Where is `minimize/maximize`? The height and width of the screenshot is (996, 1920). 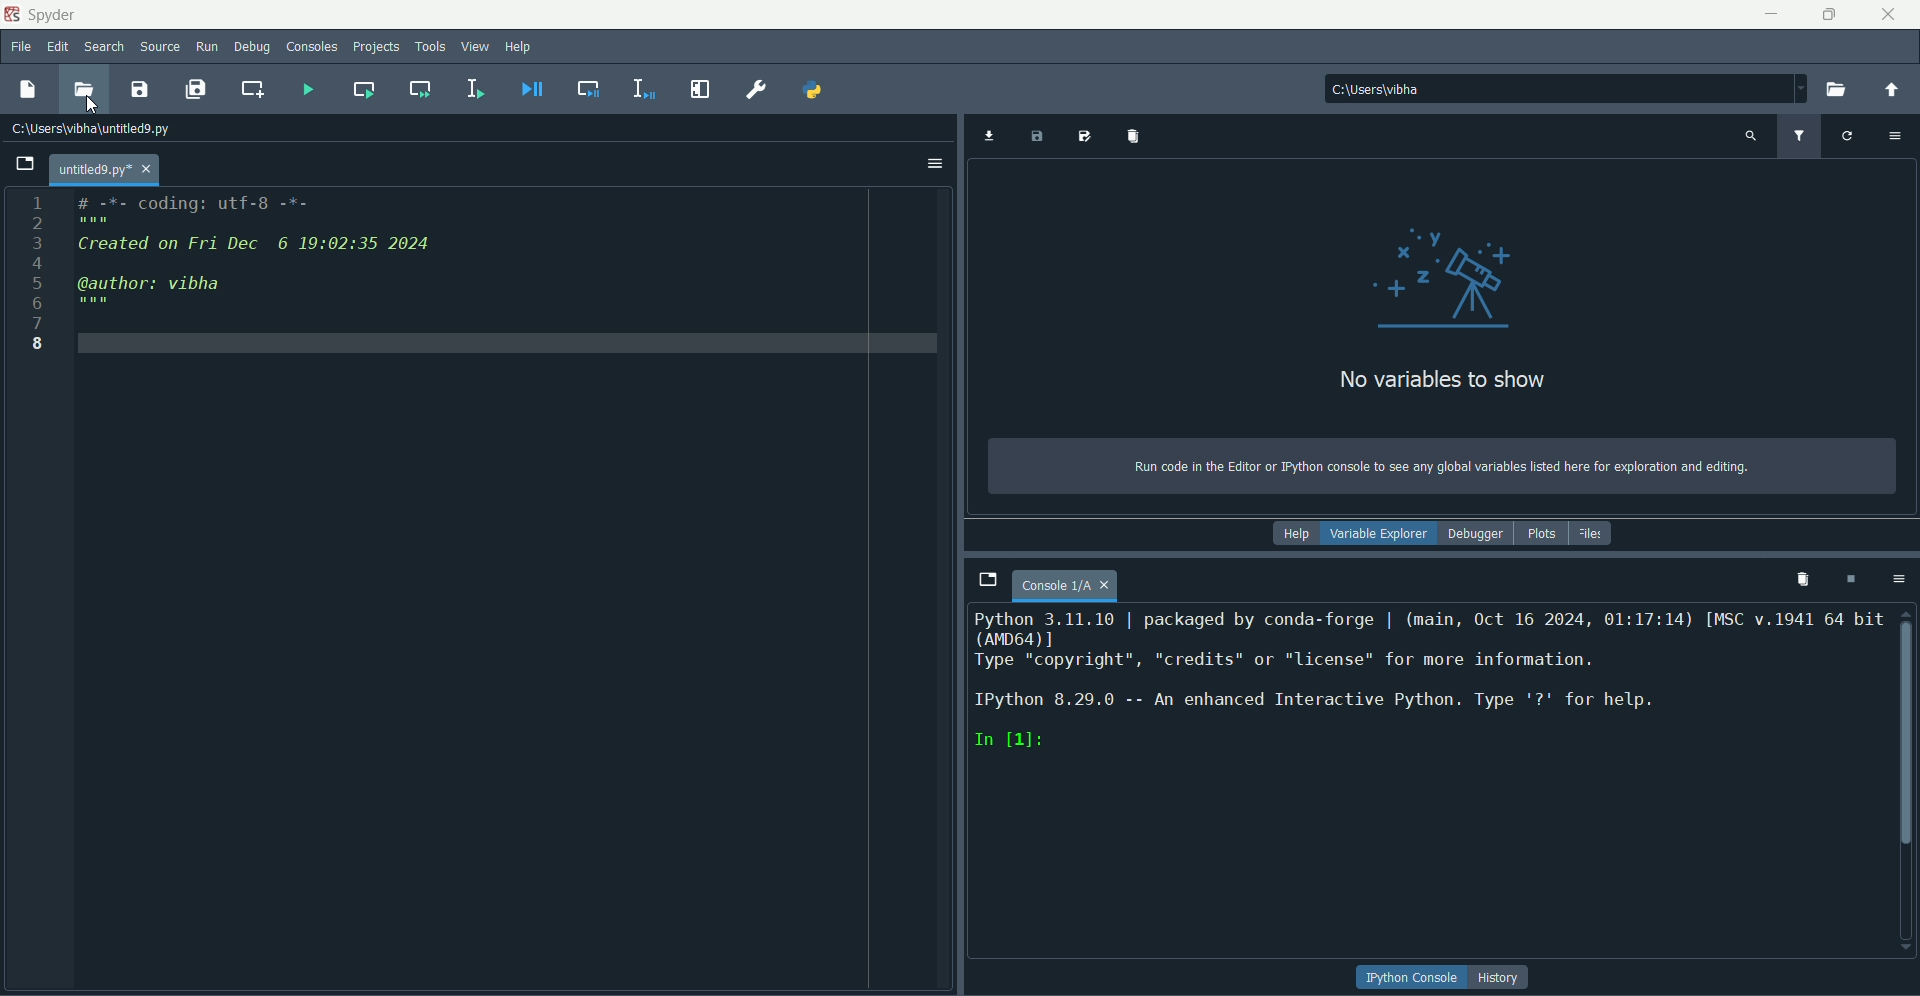 minimize/maximize is located at coordinates (1826, 14).